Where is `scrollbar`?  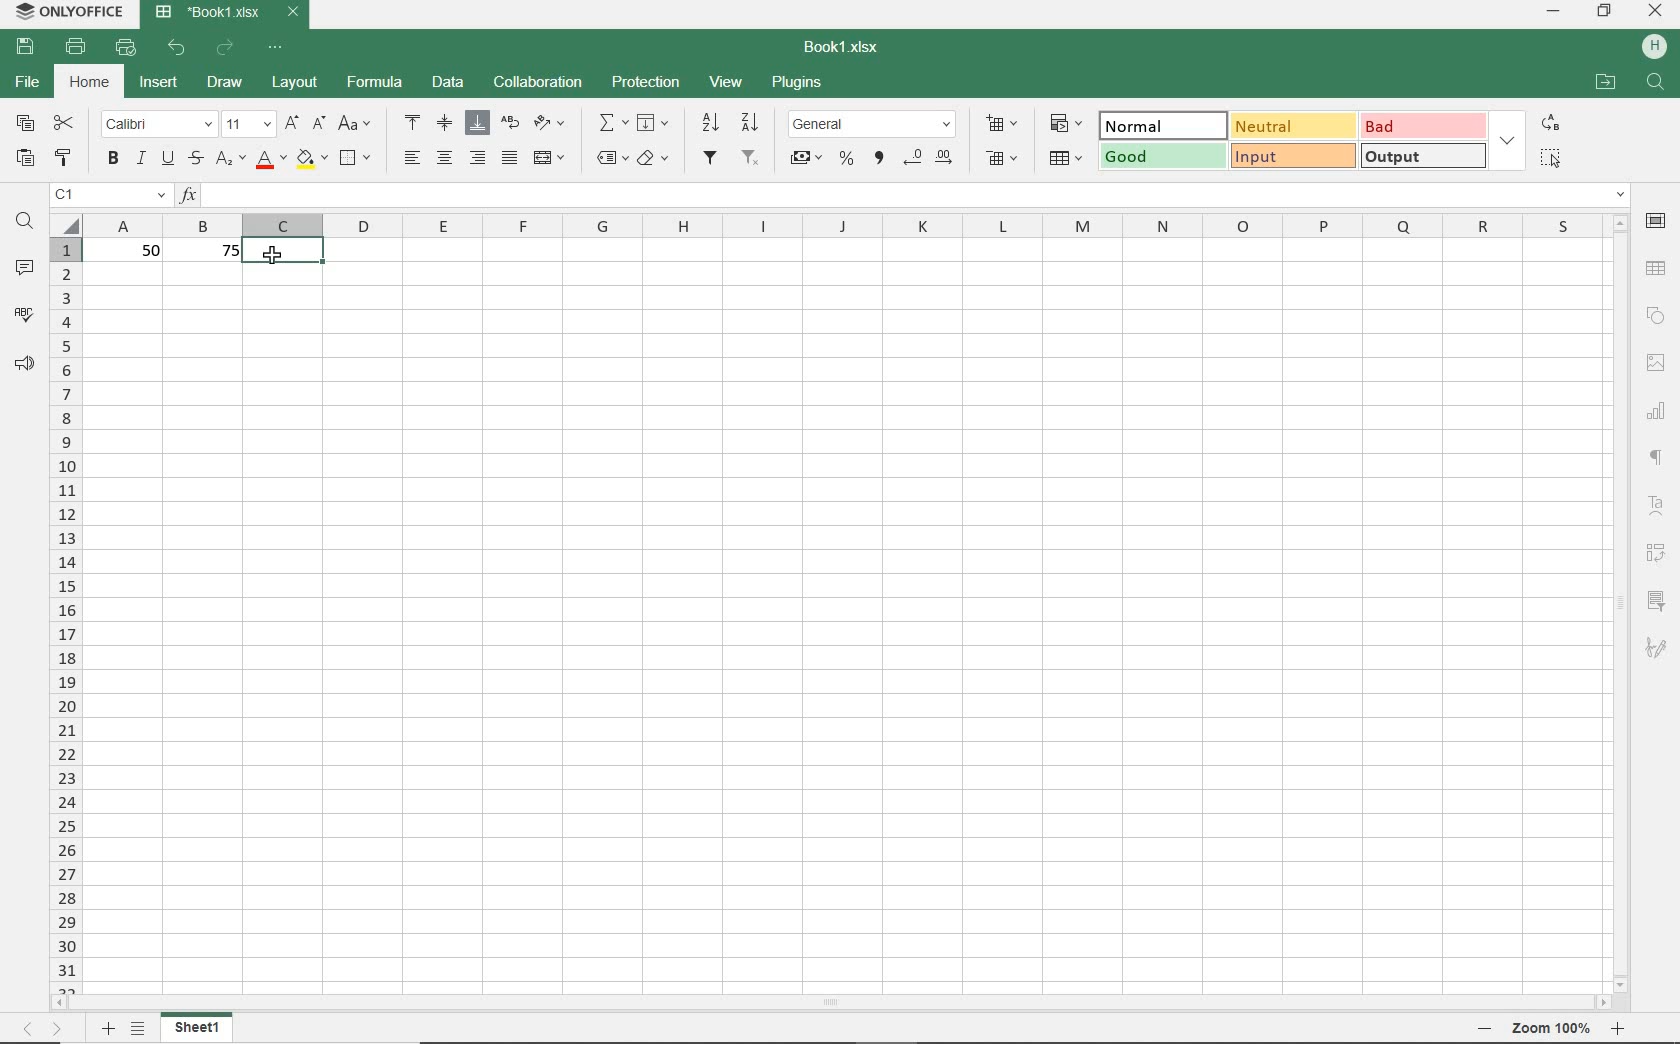 scrollbar is located at coordinates (834, 1004).